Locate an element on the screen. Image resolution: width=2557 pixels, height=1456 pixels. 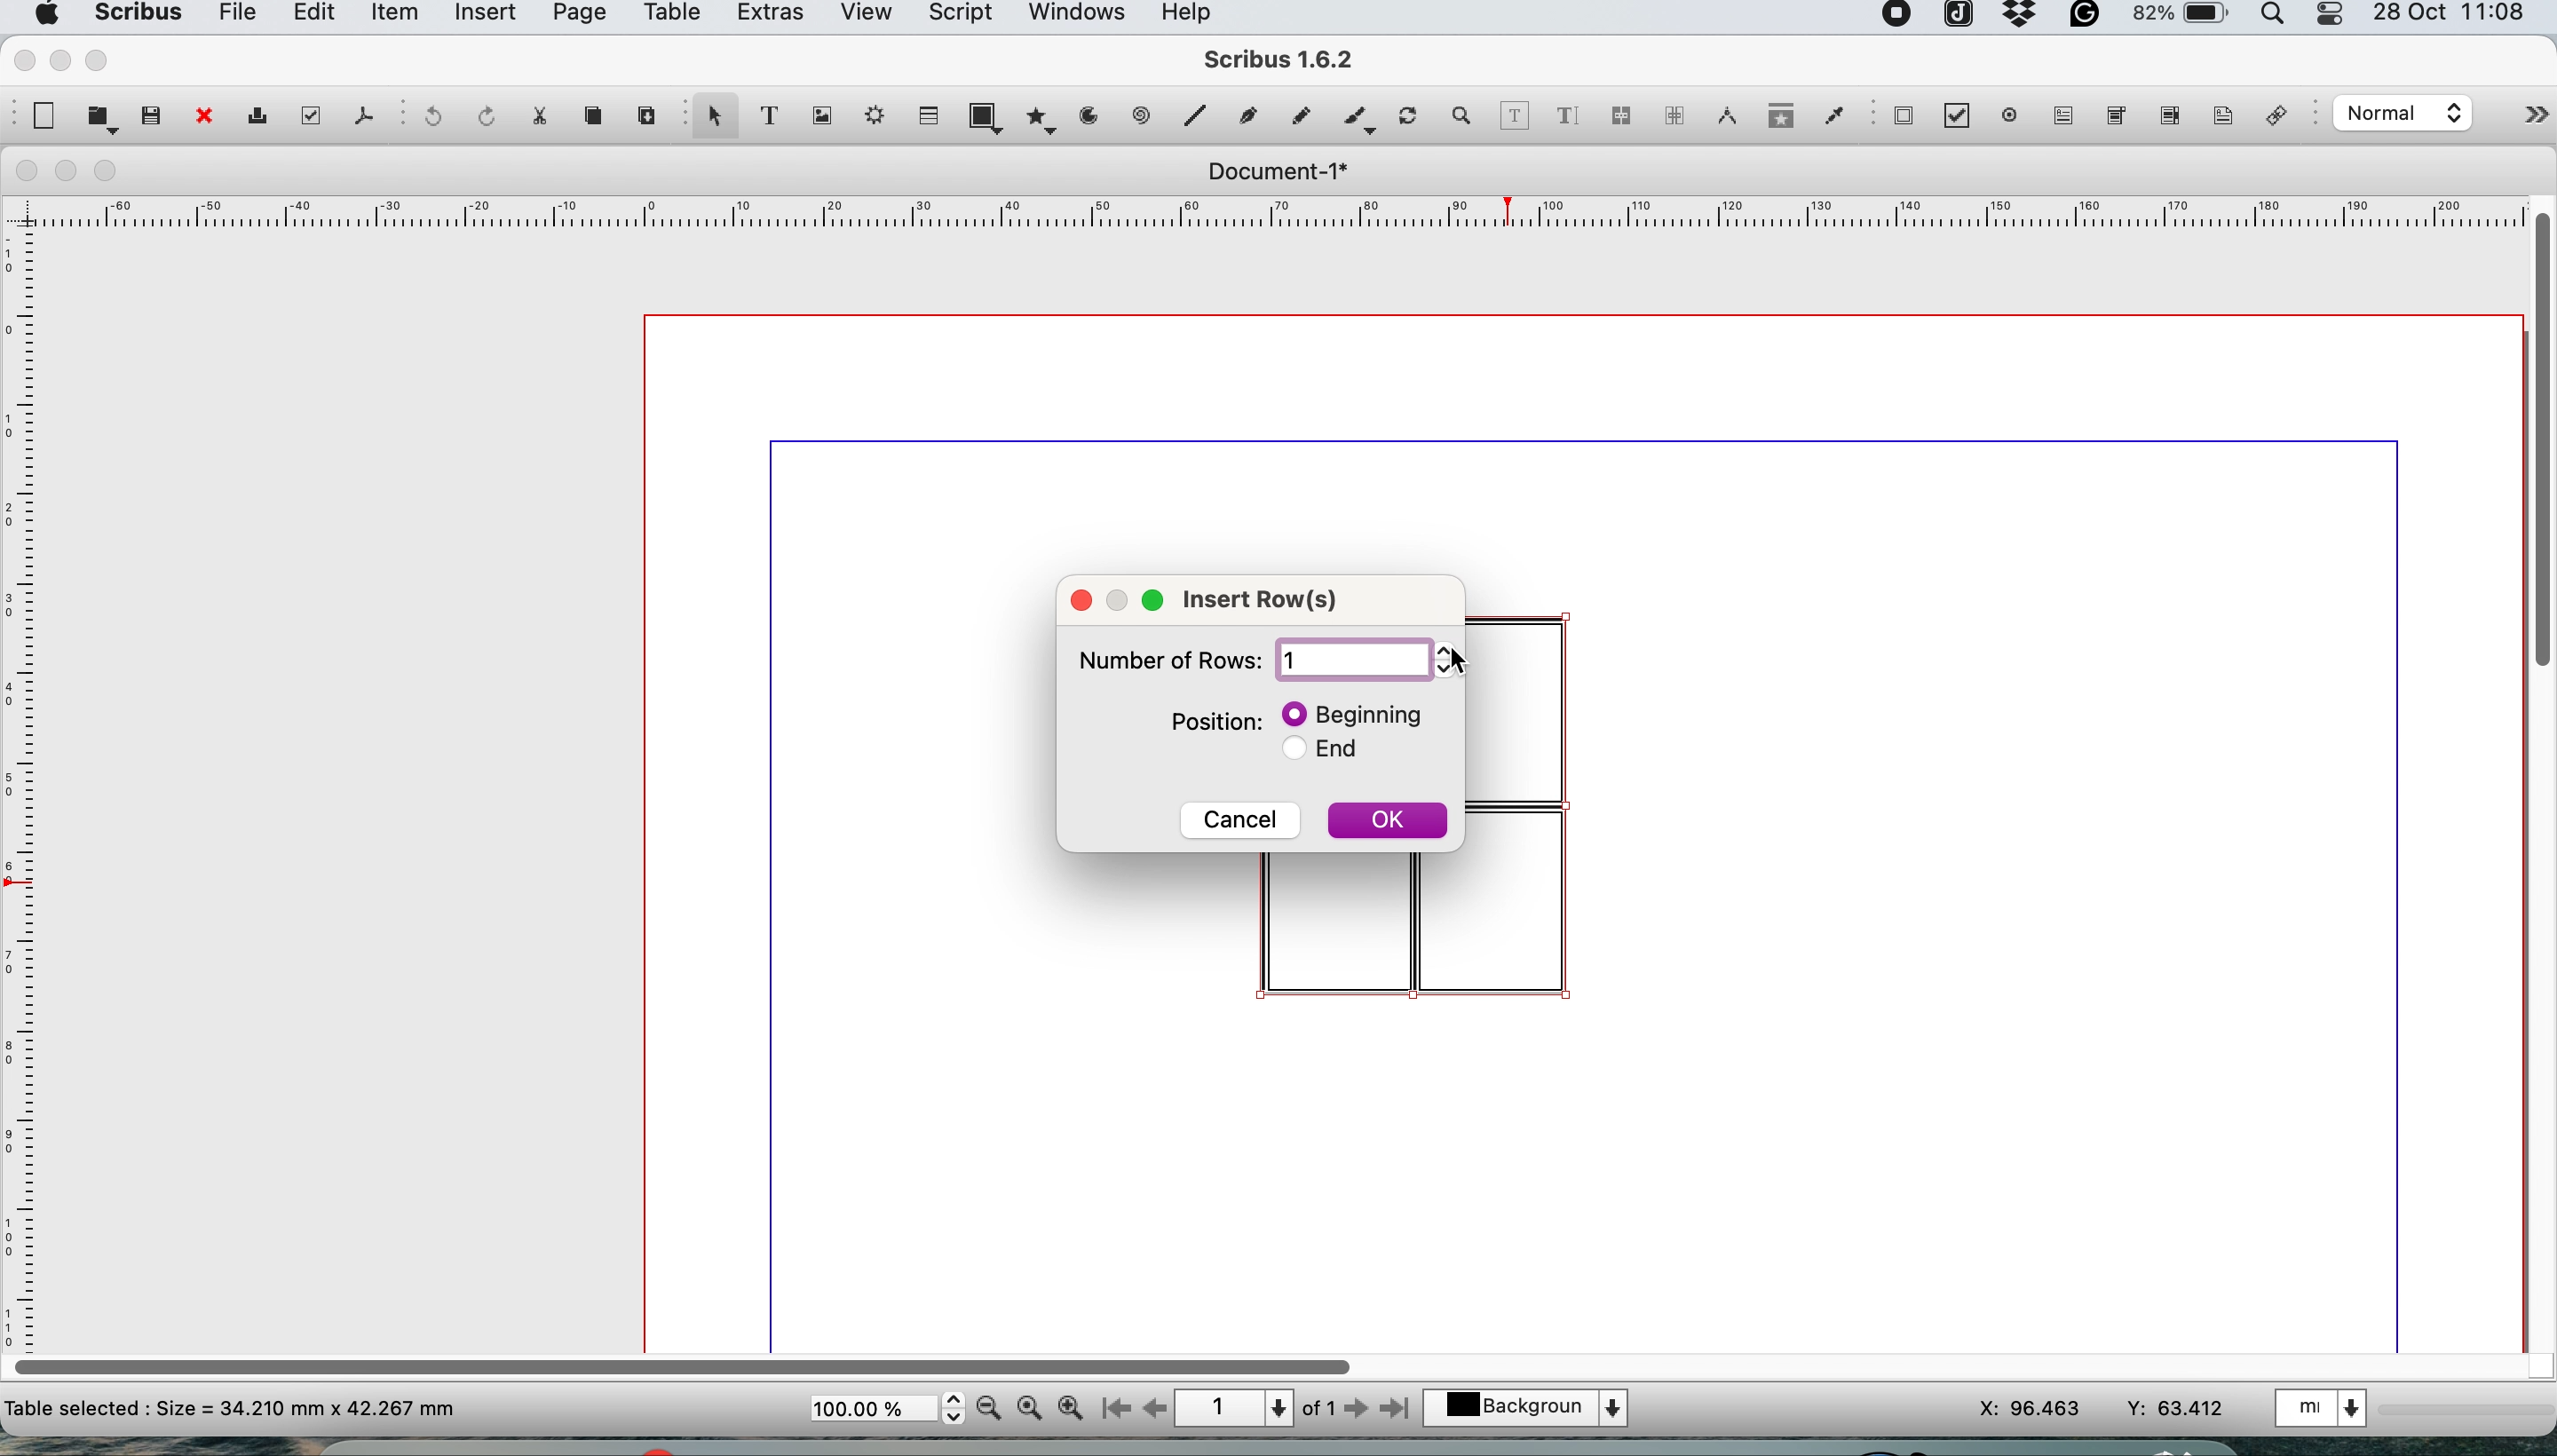
eyedropper is located at coordinates (1833, 119).